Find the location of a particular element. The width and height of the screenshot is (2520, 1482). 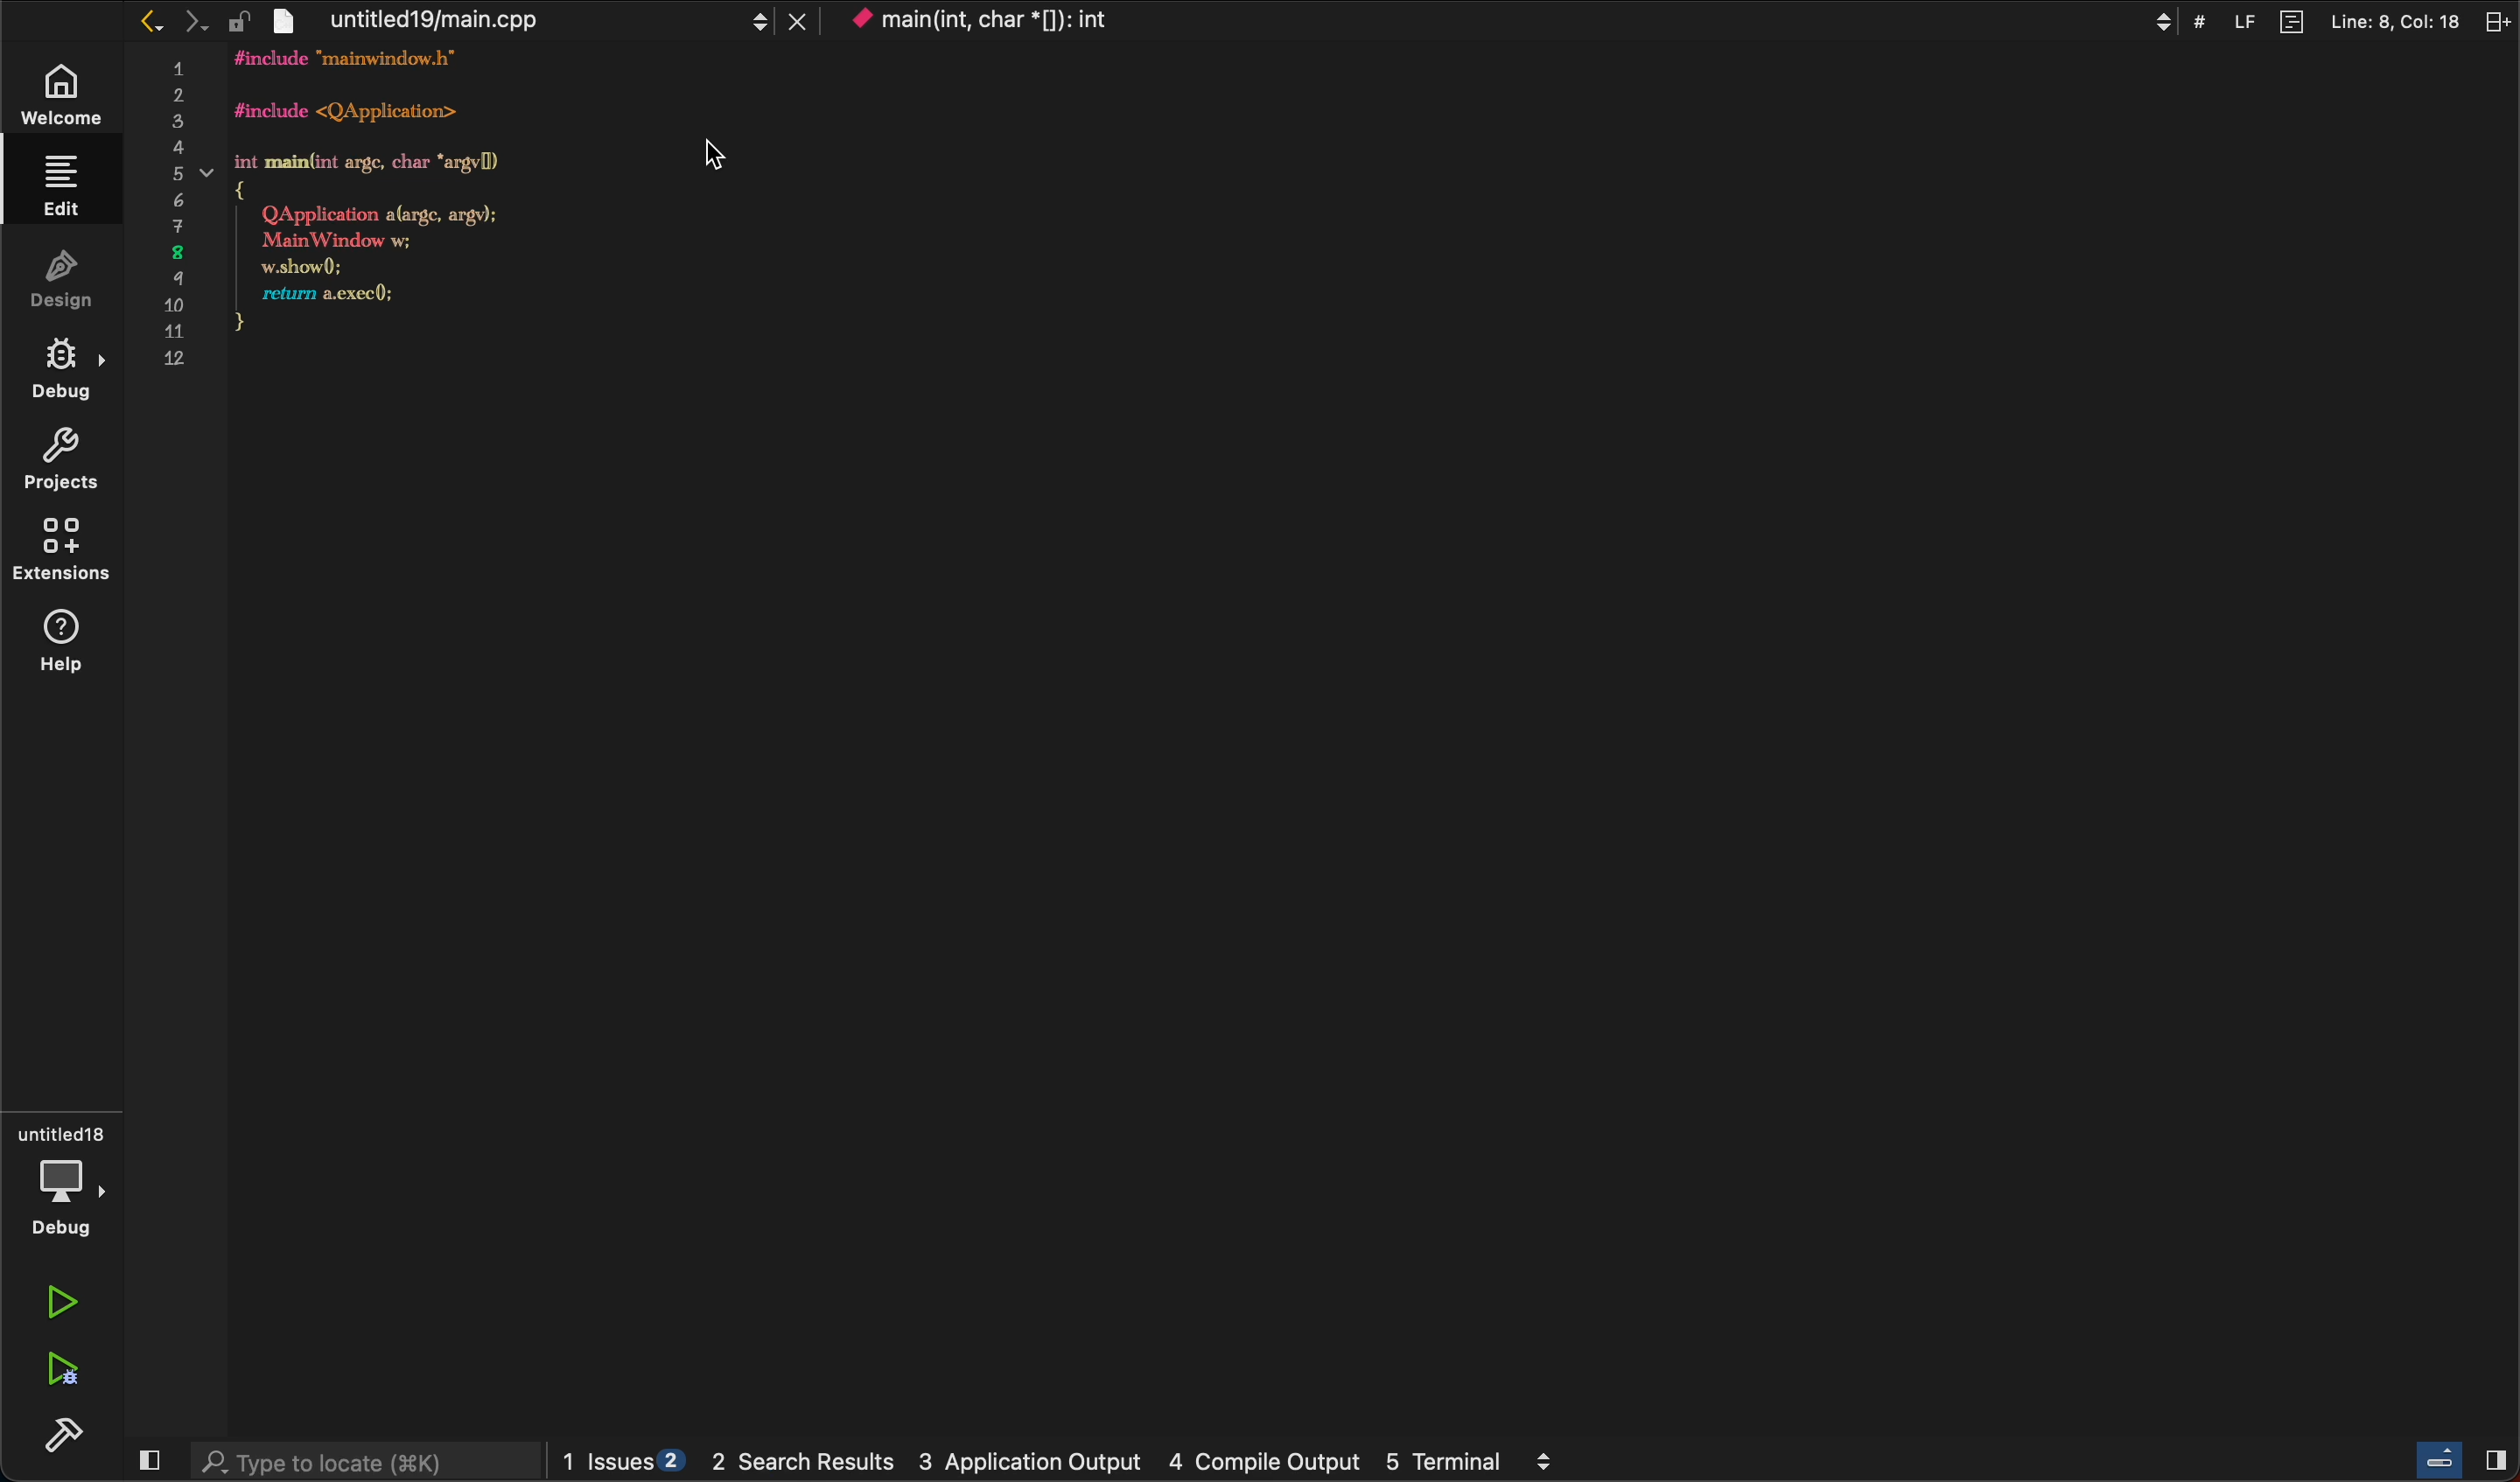

help is located at coordinates (63, 645).